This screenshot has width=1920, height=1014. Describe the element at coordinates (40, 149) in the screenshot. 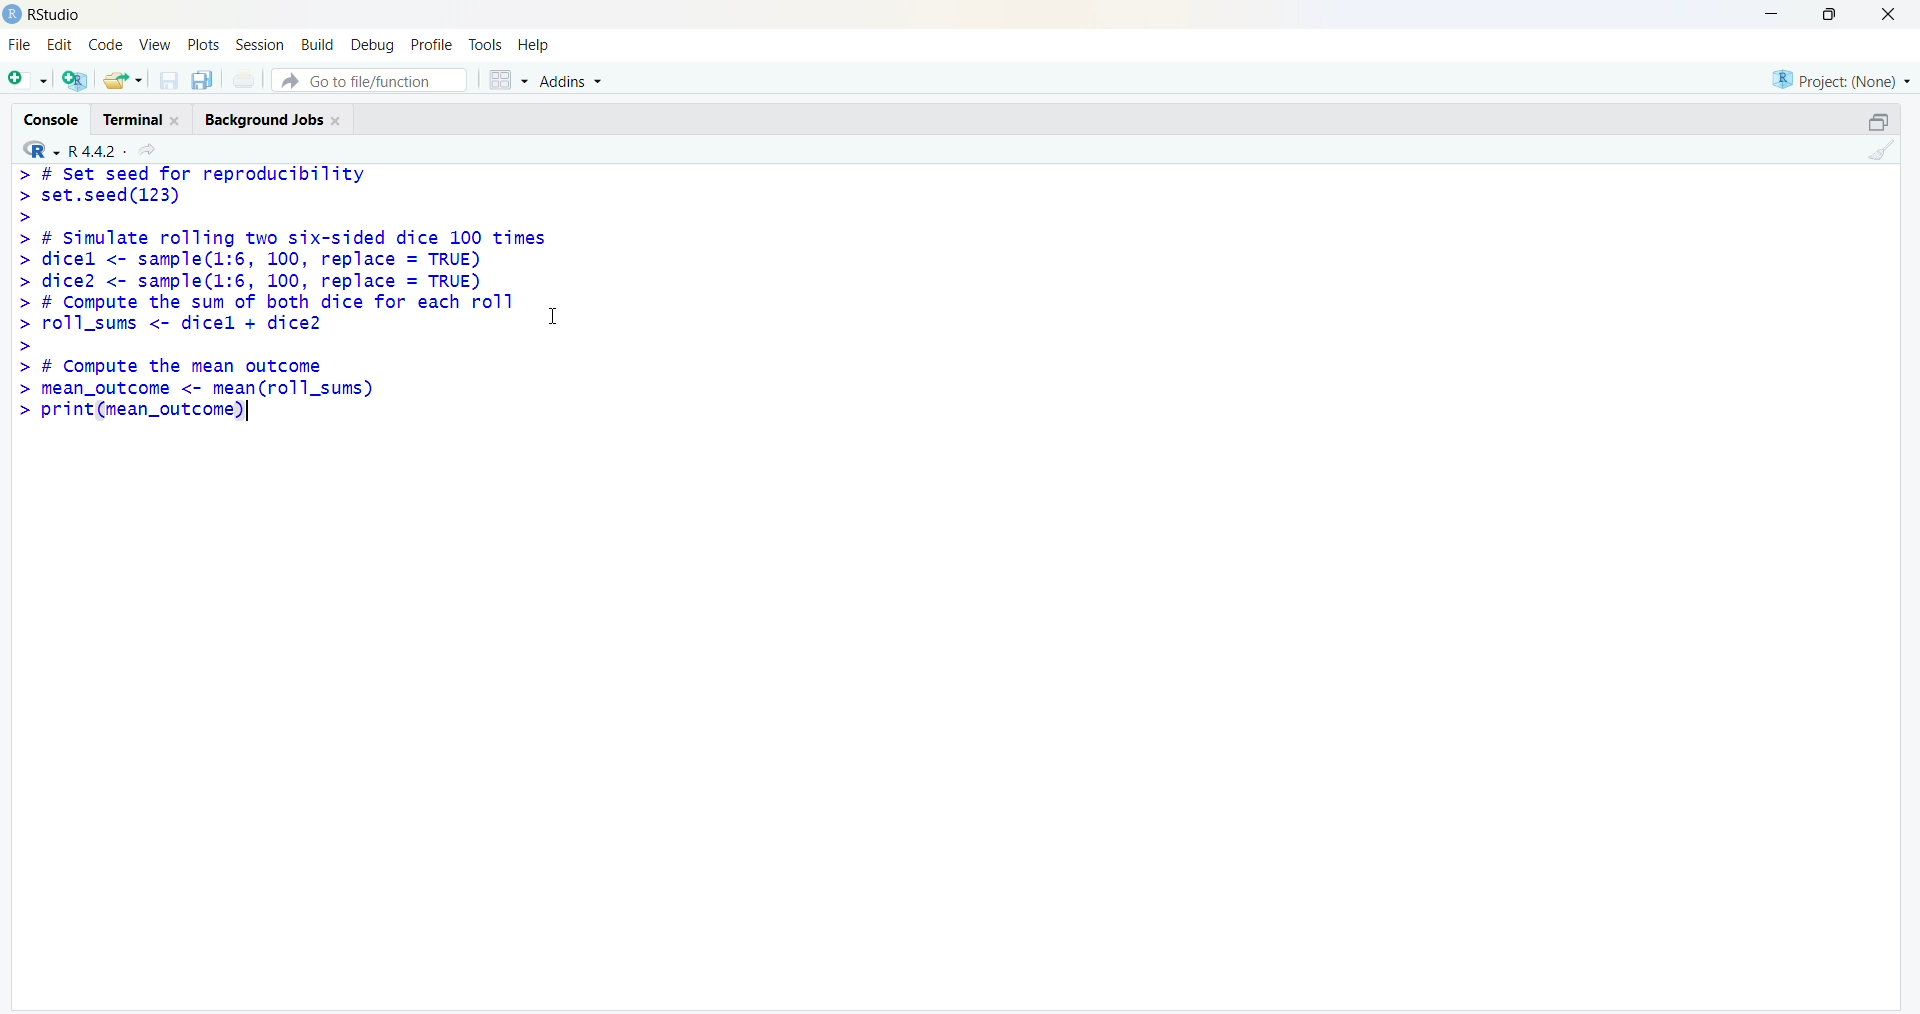

I see `R` at that location.